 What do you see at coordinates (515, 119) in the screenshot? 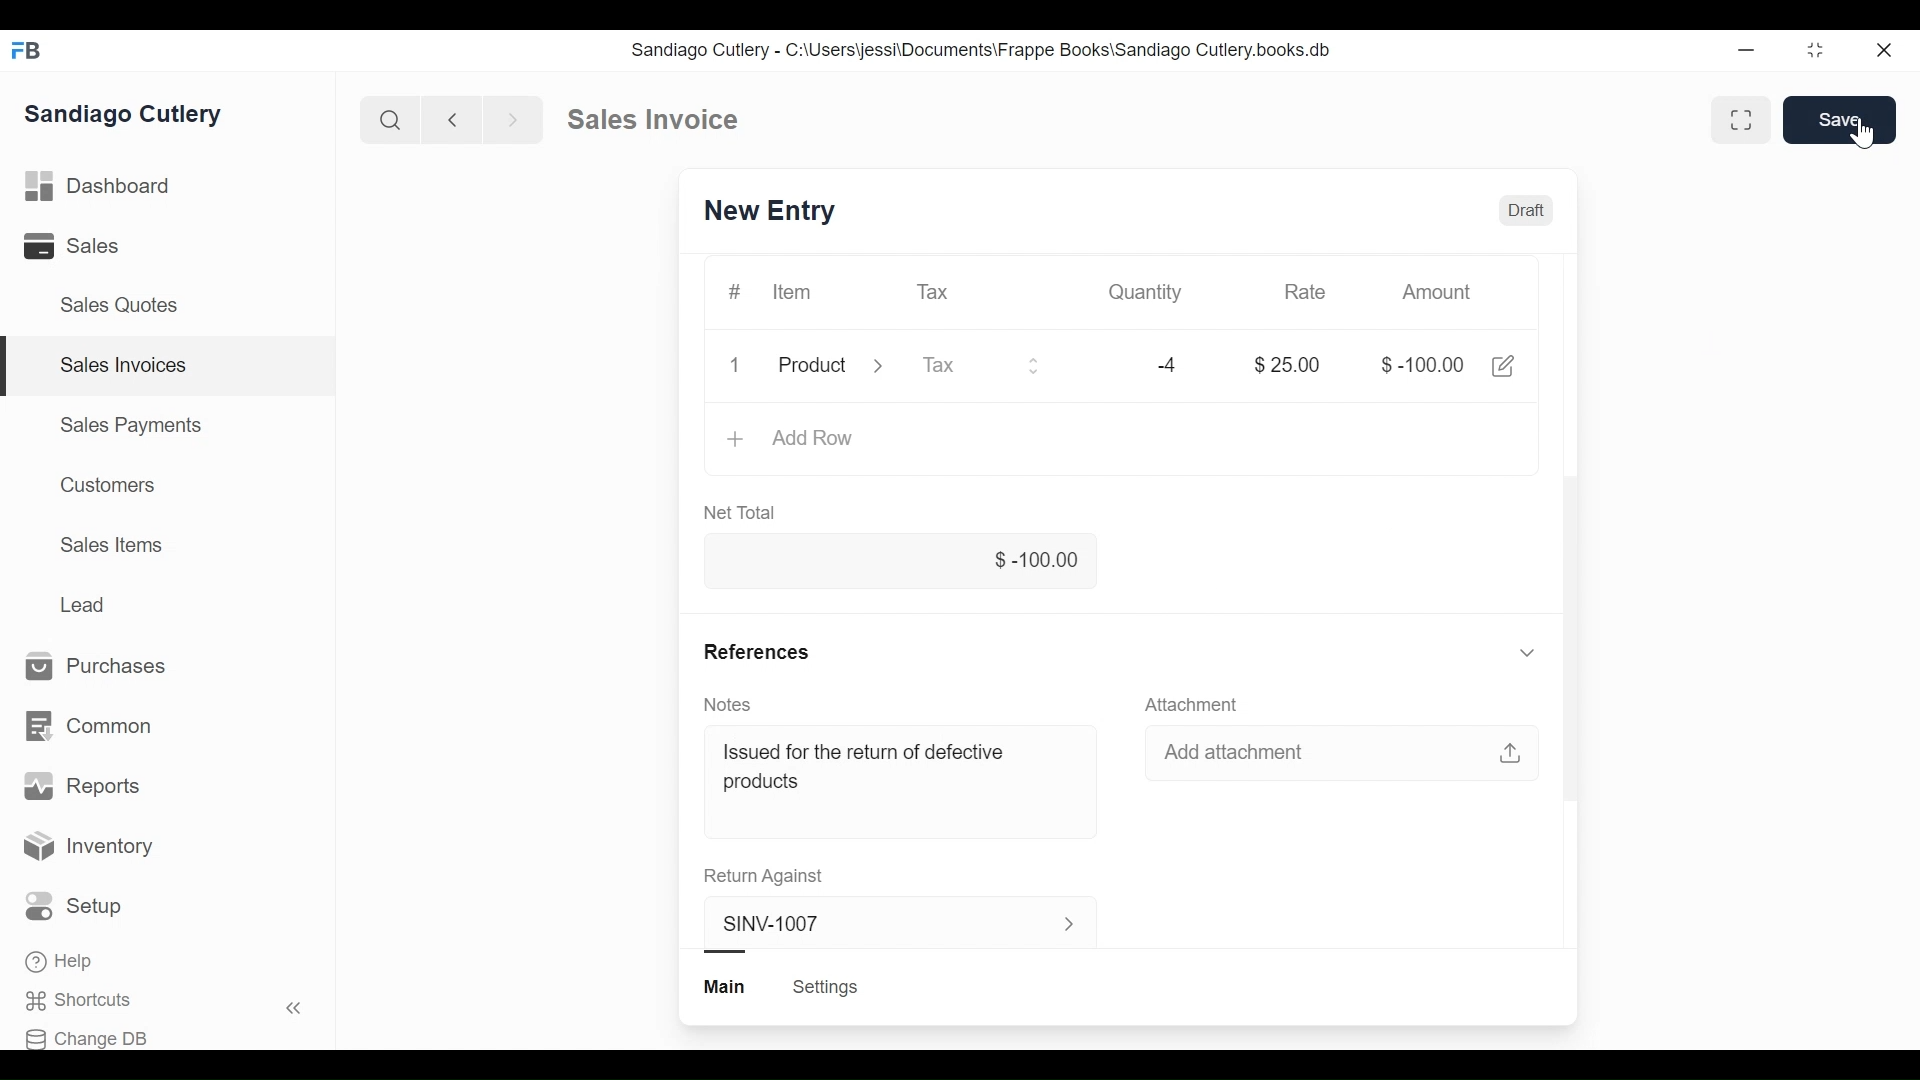
I see `Next` at bounding box center [515, 119].